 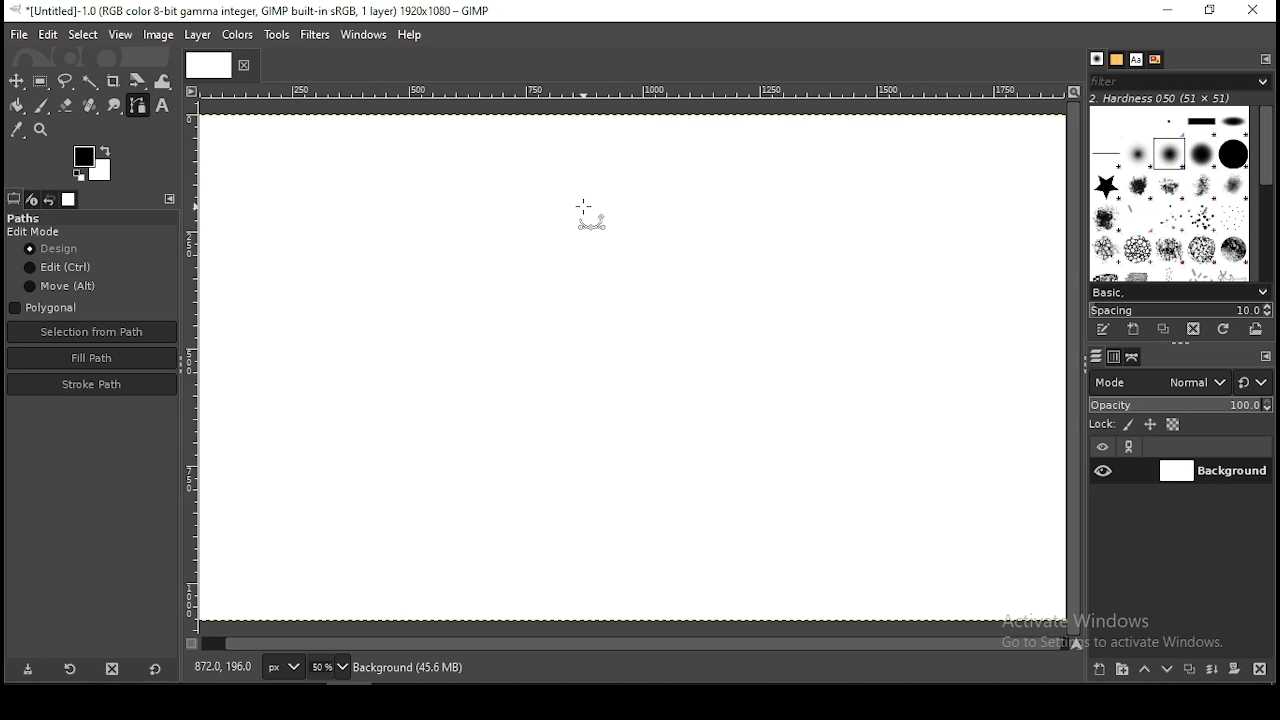 I want to click on mouse pointer, so click(x=591, y=218).